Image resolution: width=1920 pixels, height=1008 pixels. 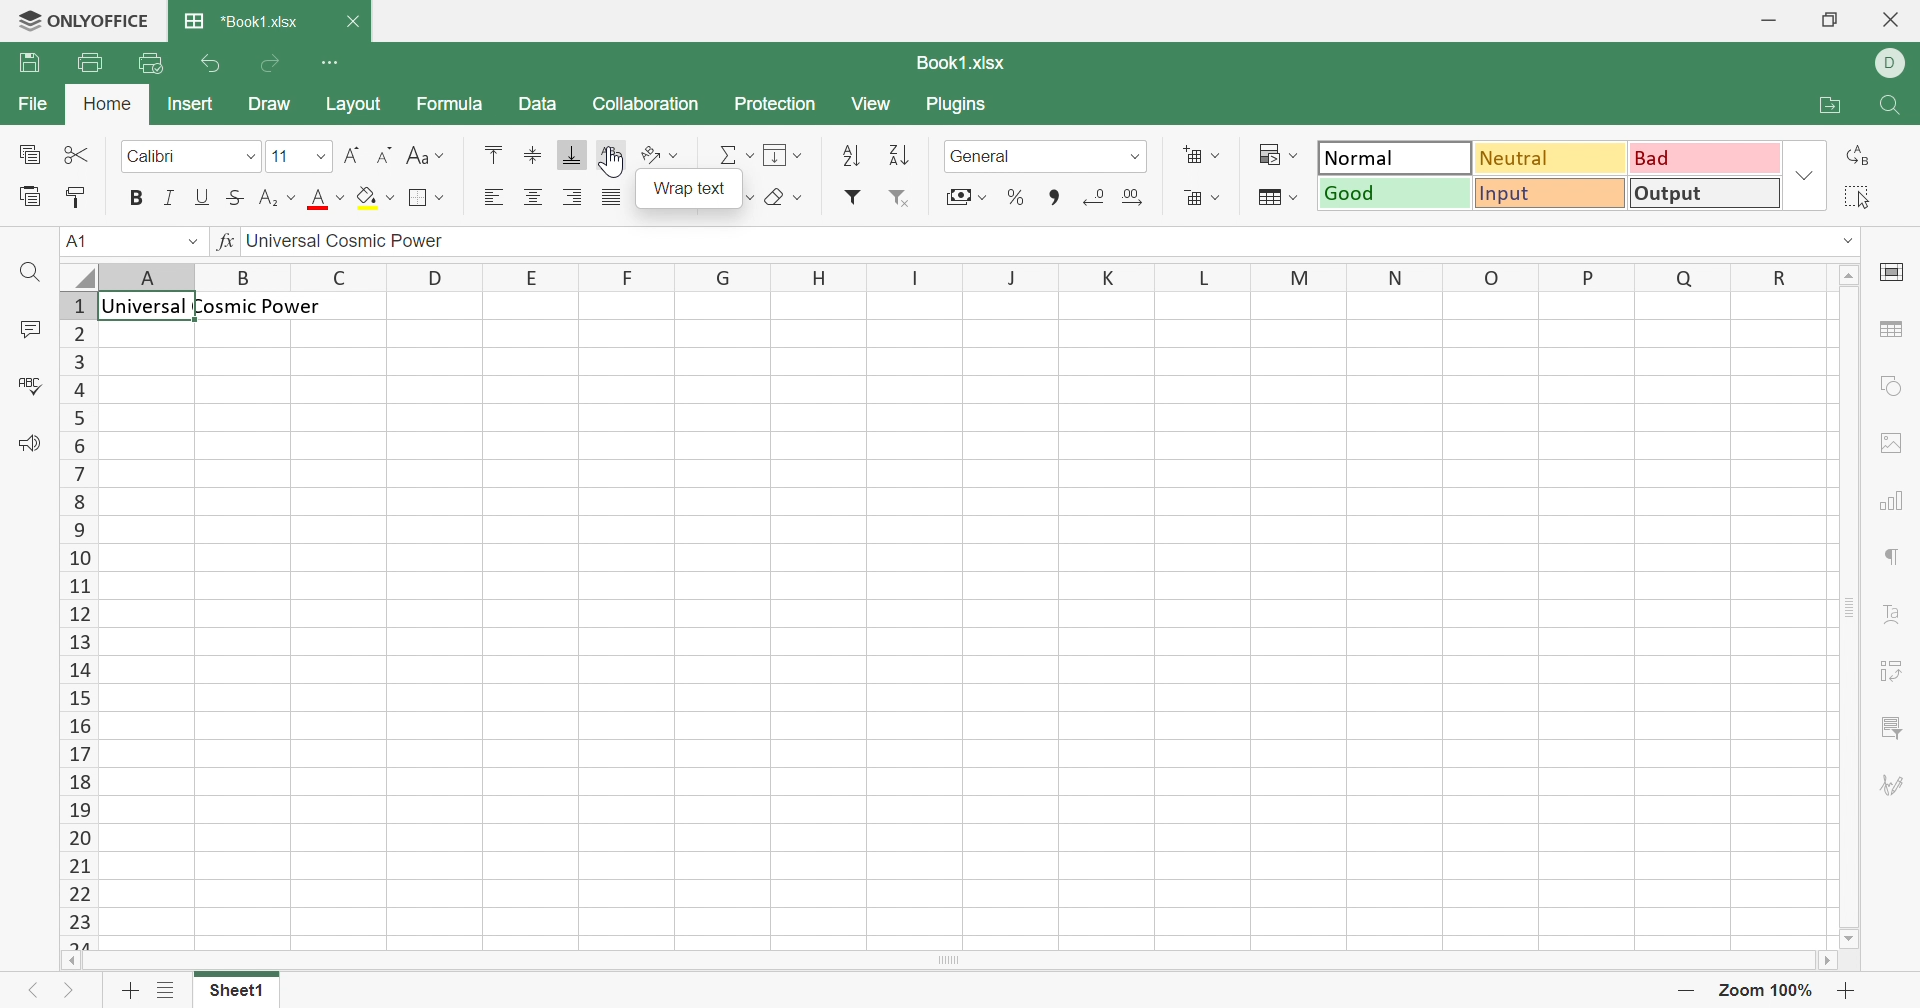 I want to click on Quick Print, so click(x=151, y=66).